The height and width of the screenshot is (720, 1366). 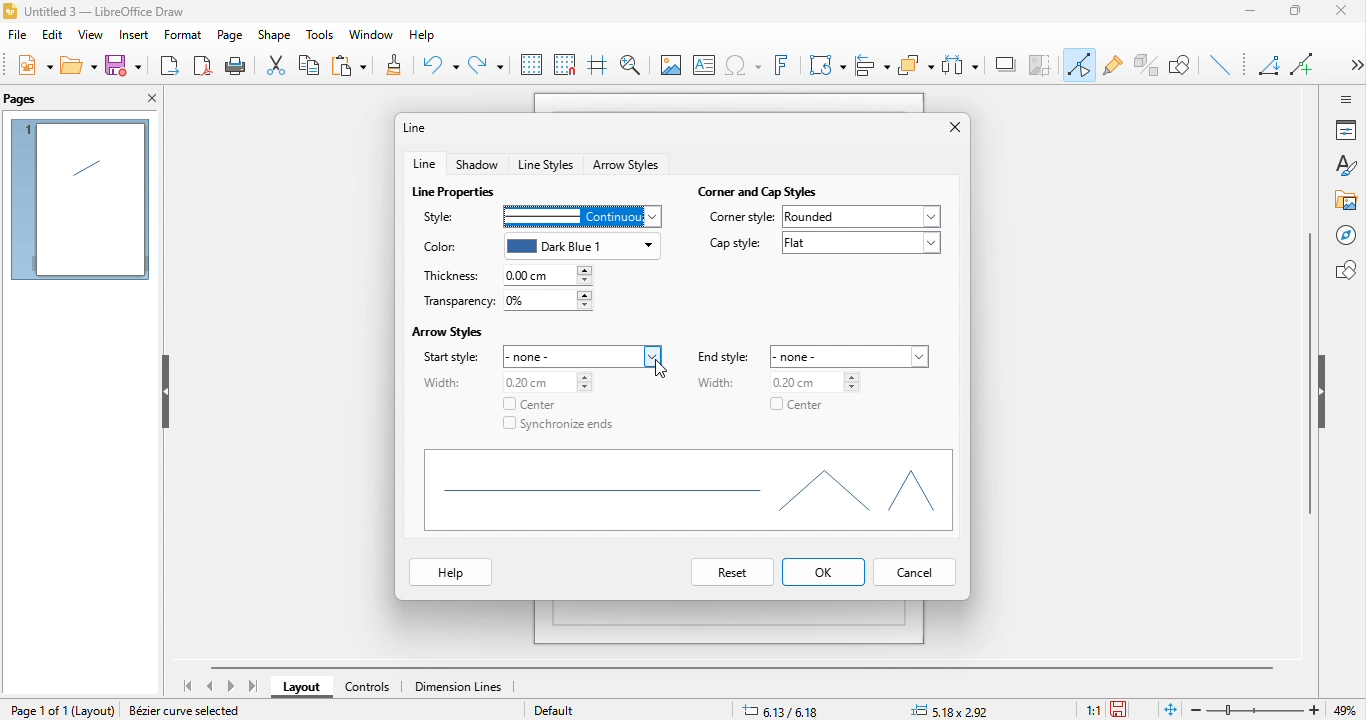 I want to click on Bezier curve selected, so click(x=191, y=712).